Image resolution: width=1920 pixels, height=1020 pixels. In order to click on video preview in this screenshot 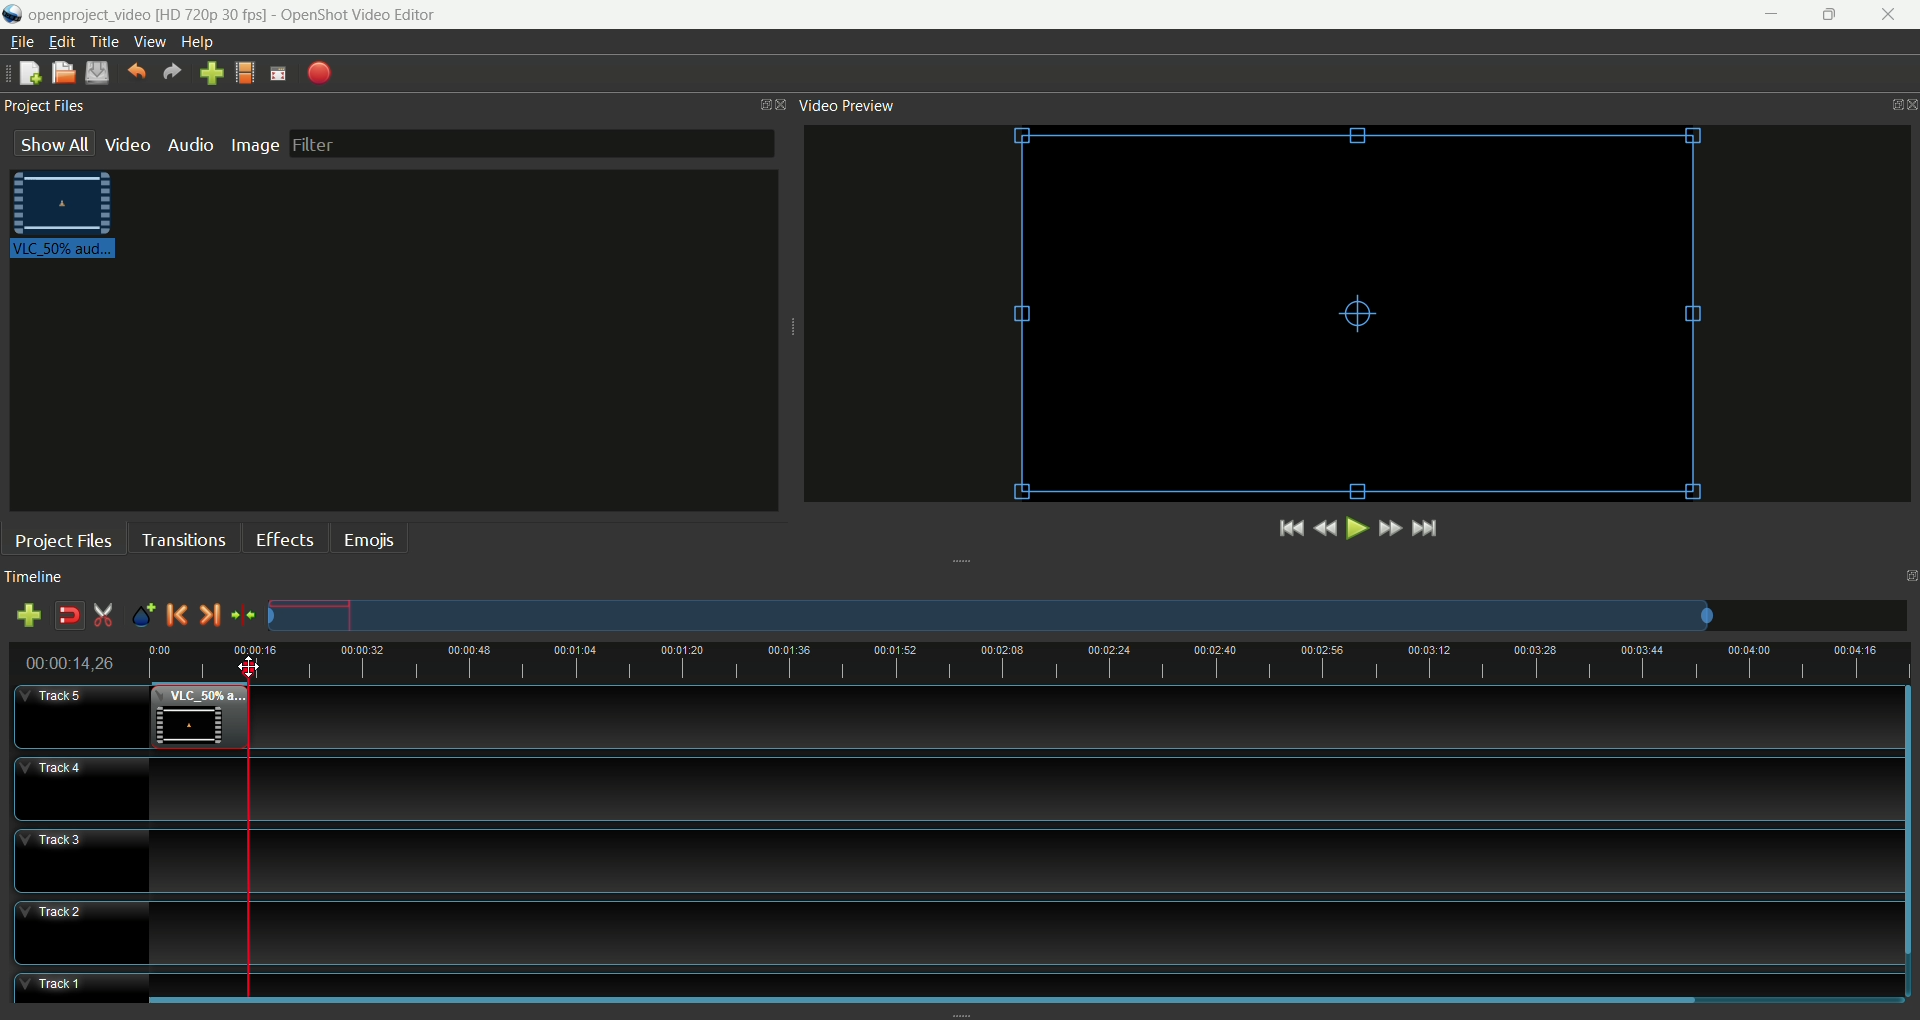, I will do `click(844, 106)`.